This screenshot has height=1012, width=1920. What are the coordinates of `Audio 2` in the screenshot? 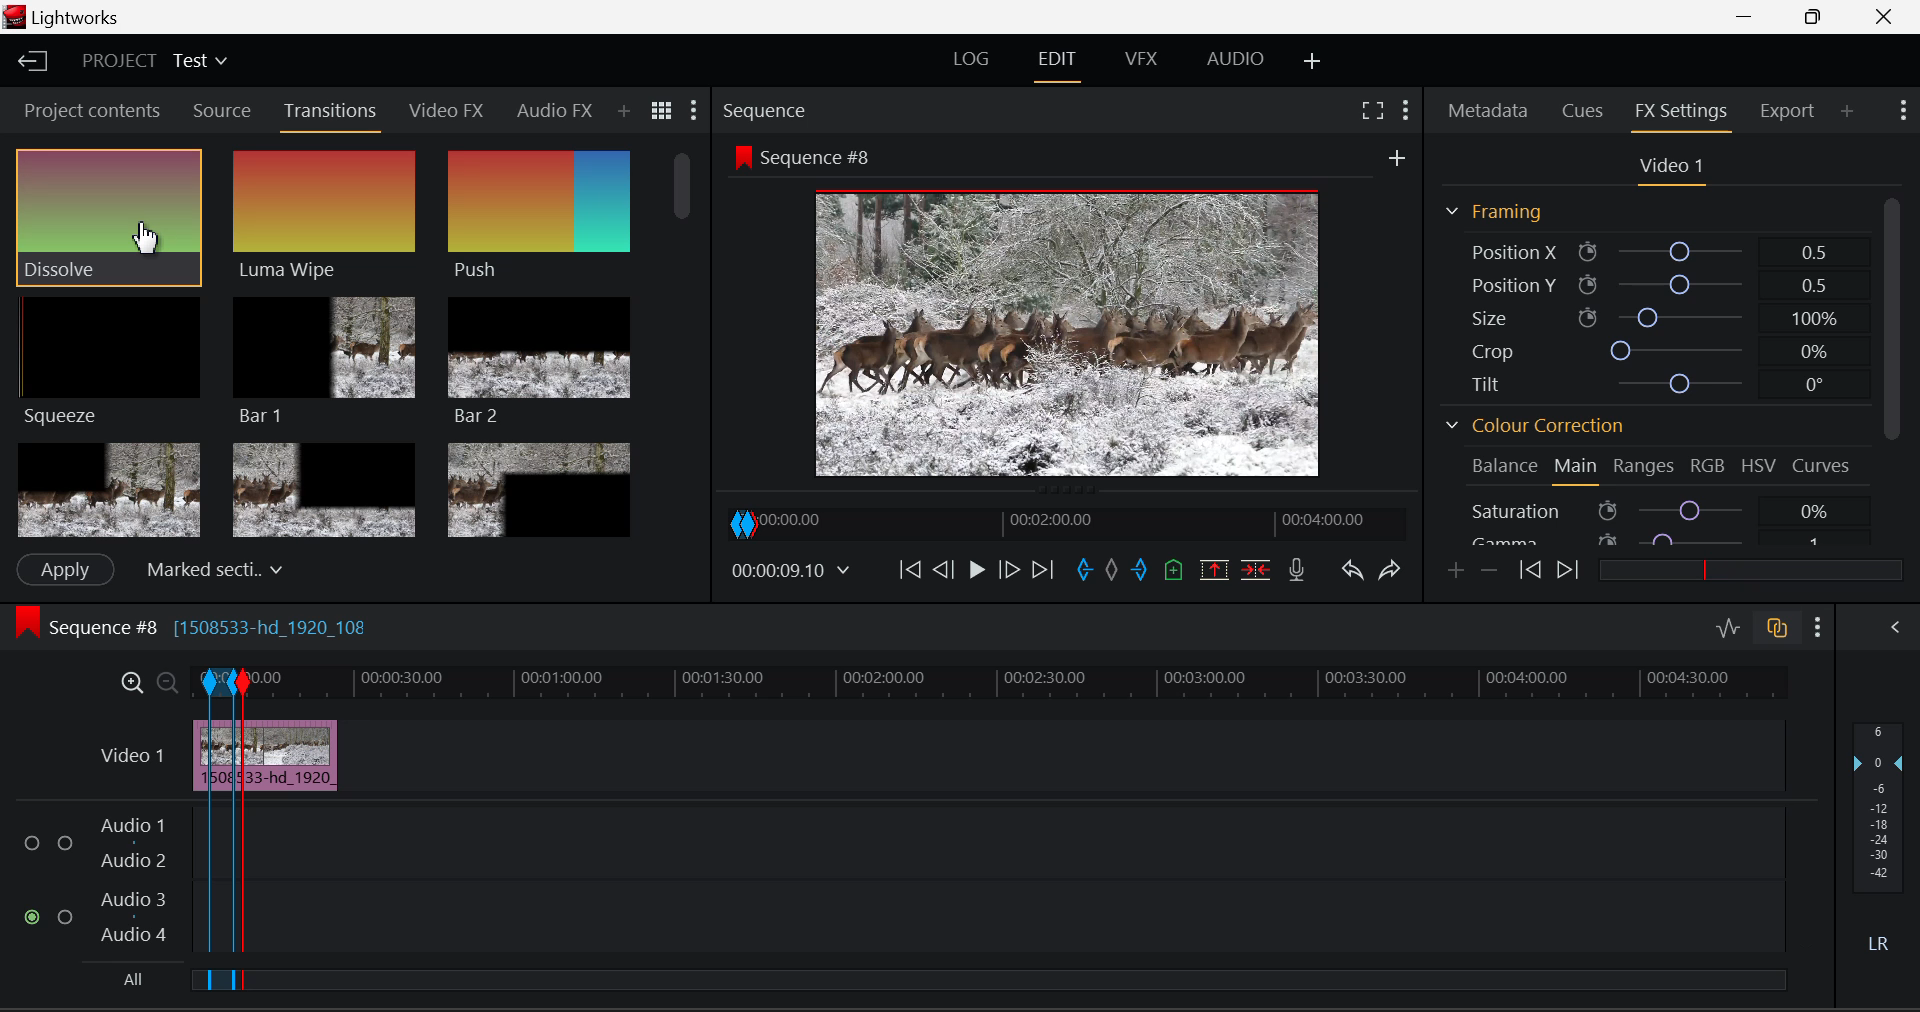 It's located at (134, 862).